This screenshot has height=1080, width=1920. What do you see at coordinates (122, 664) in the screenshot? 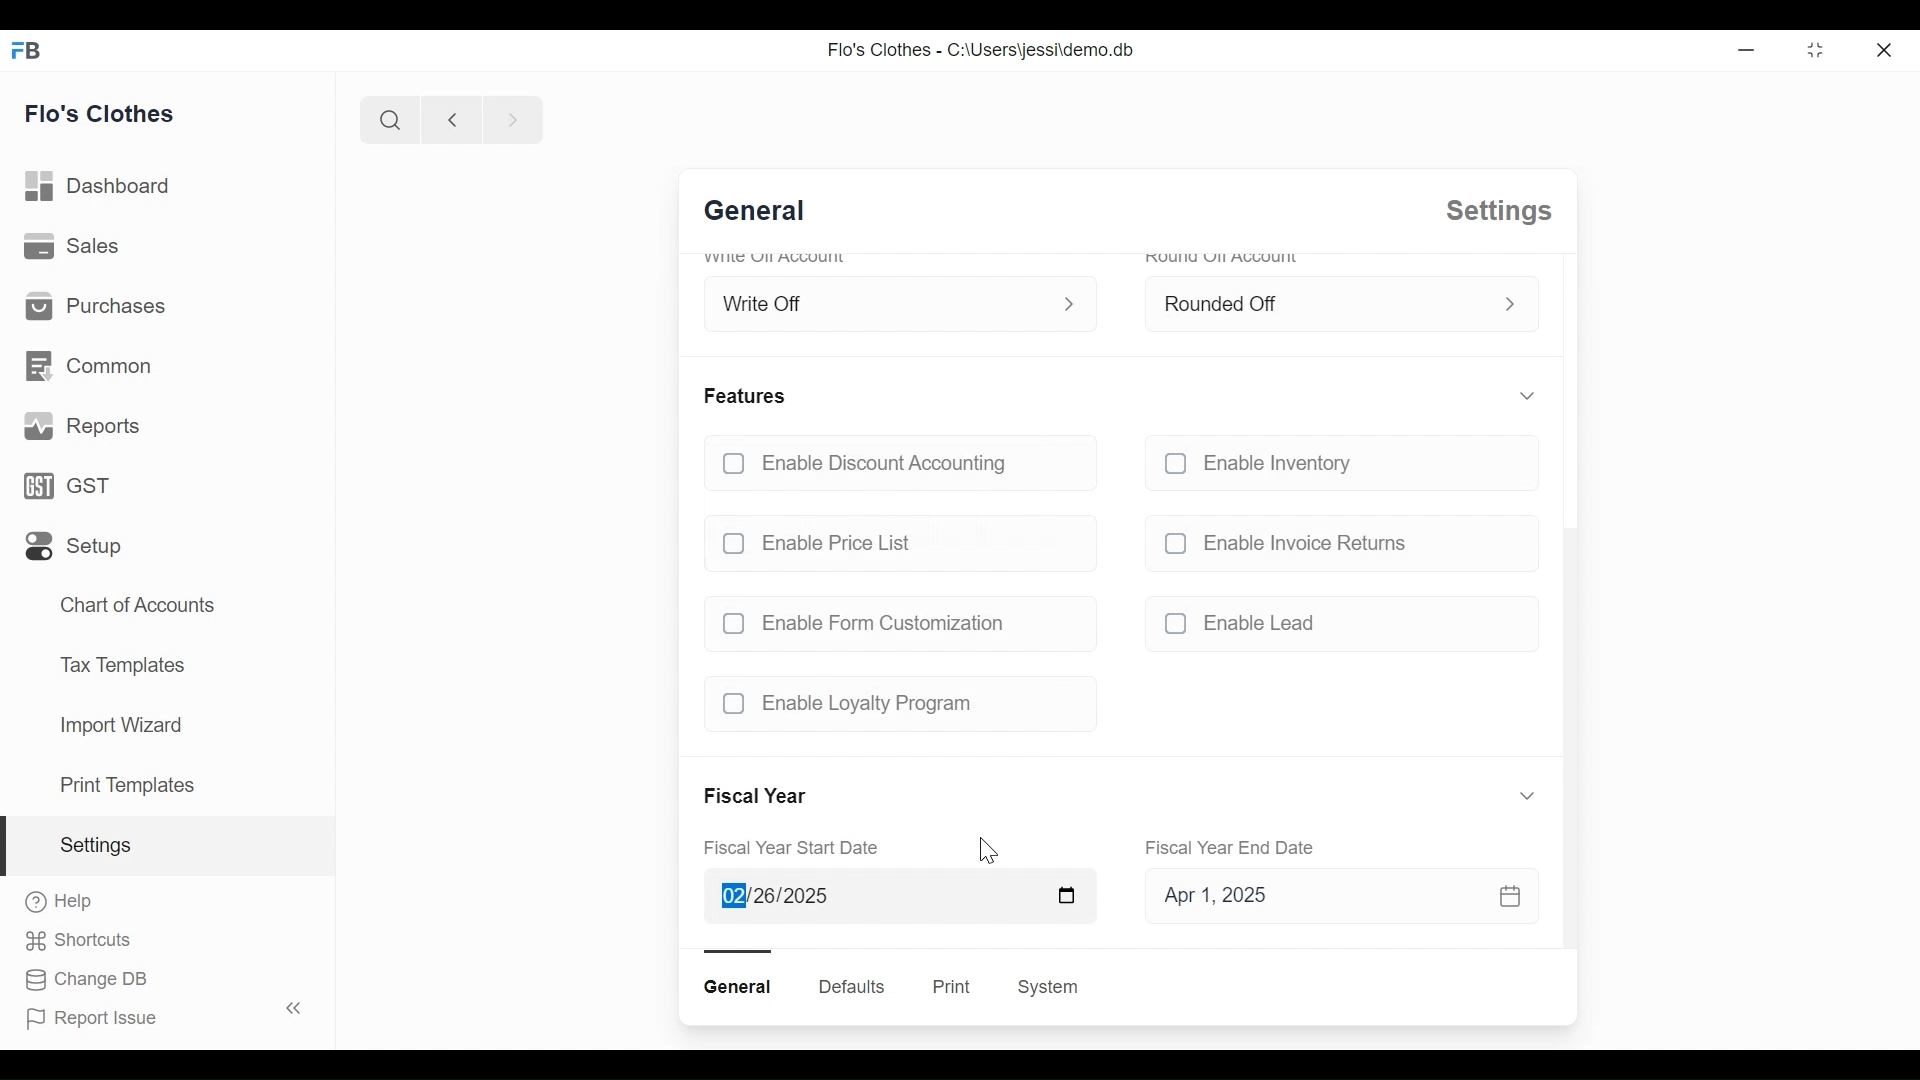
I see `Tax Templates` at bounding box center [122, 664].